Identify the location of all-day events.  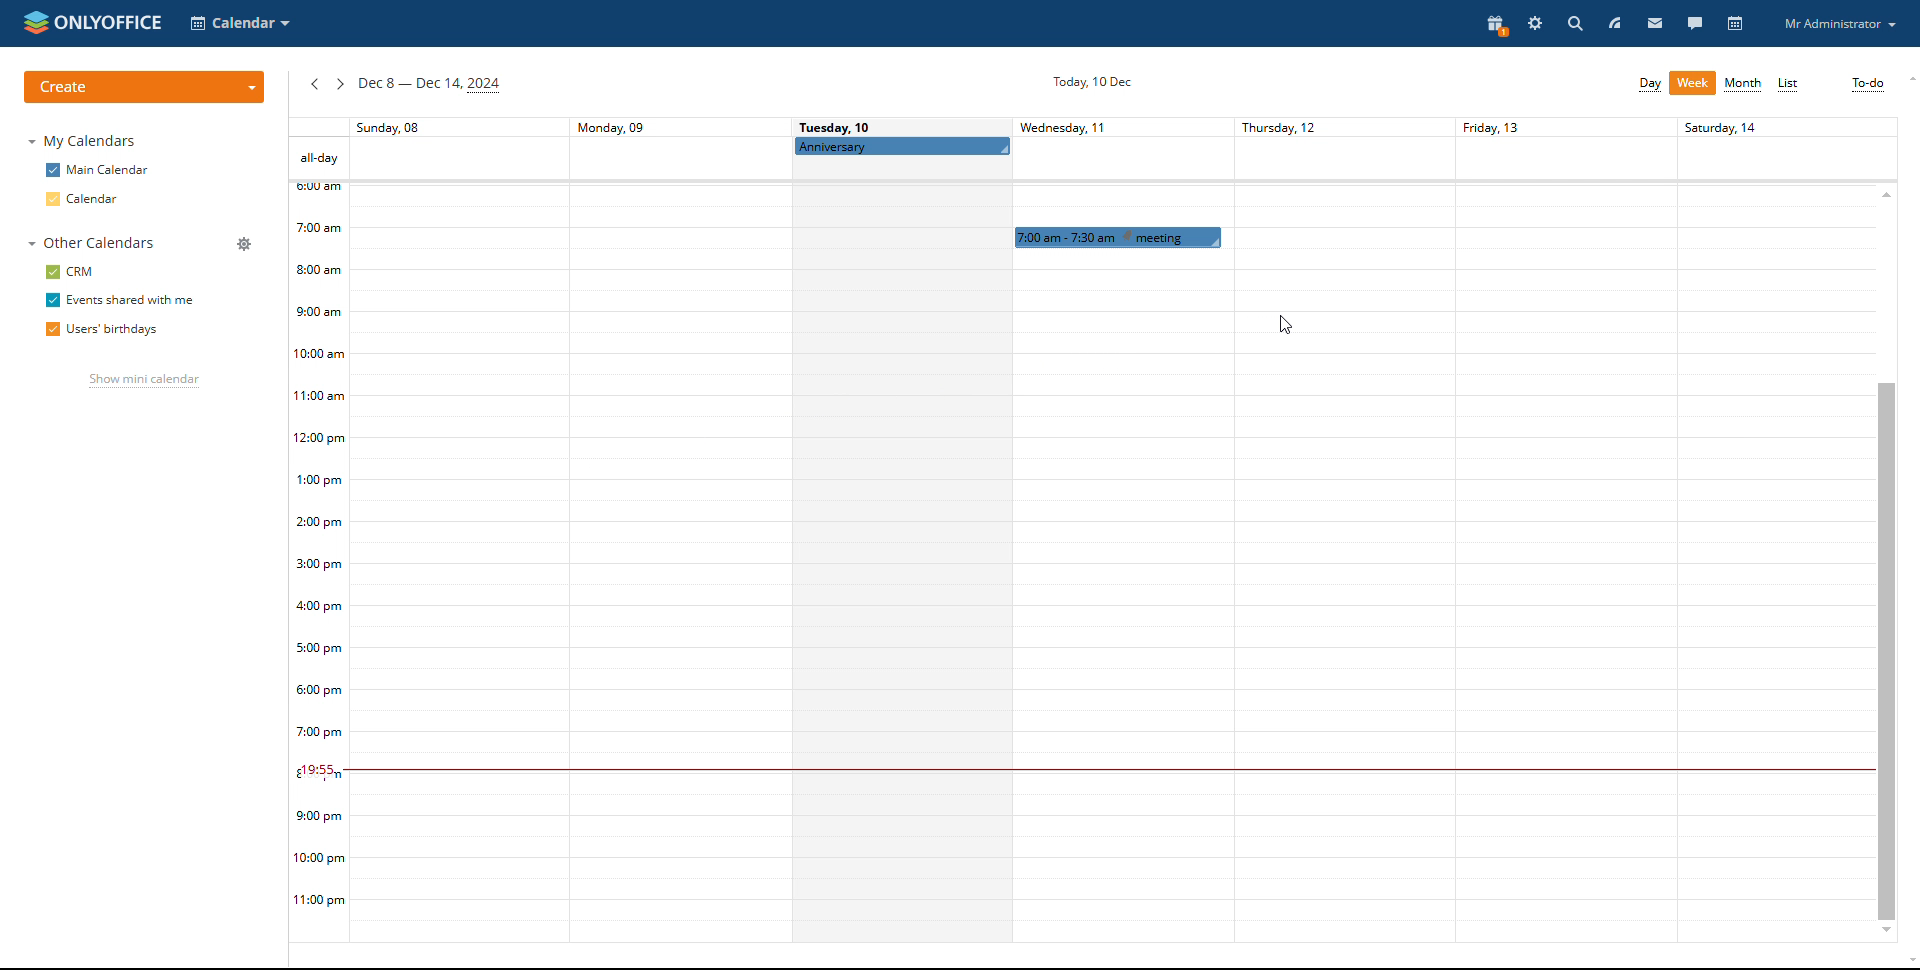
(318, 158).